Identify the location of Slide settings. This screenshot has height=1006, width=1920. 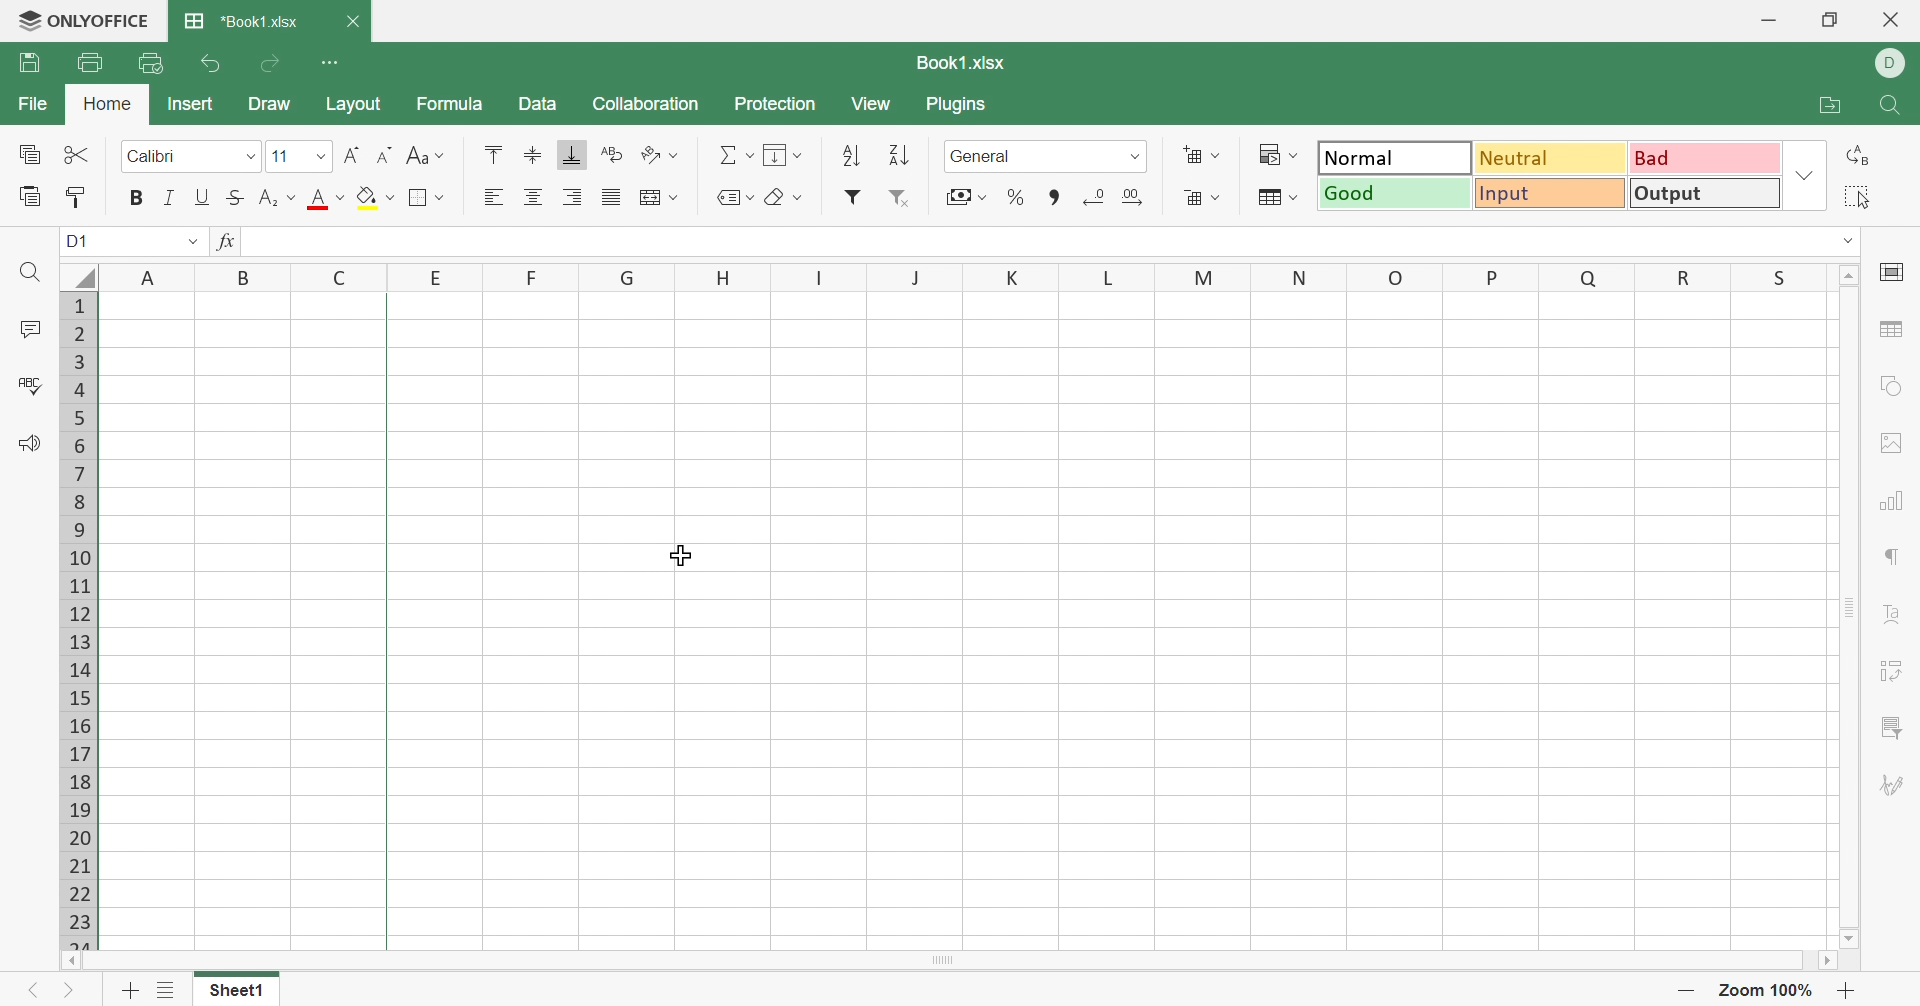
(1890, 277).